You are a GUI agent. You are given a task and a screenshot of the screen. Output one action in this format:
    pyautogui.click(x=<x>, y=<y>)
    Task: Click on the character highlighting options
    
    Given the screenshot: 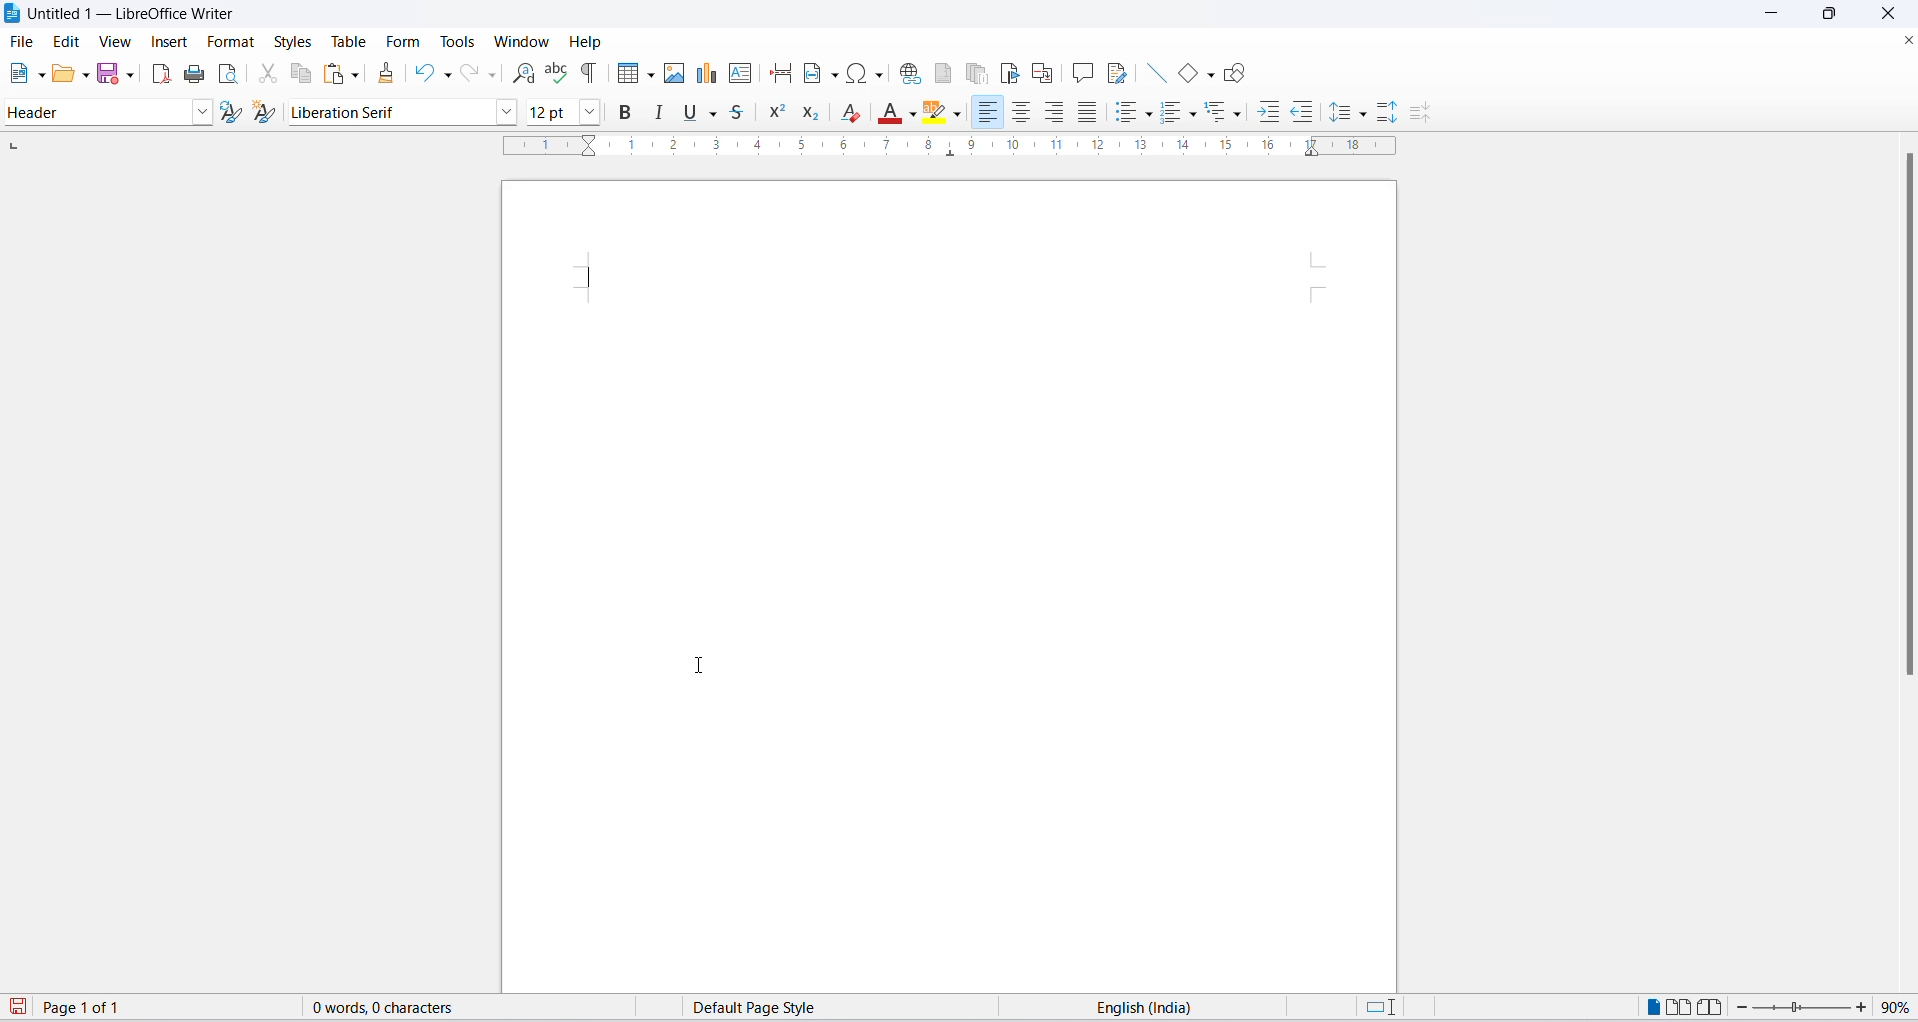 What is the action you would take?
    pyautogui.click(x=961, y=113)
    